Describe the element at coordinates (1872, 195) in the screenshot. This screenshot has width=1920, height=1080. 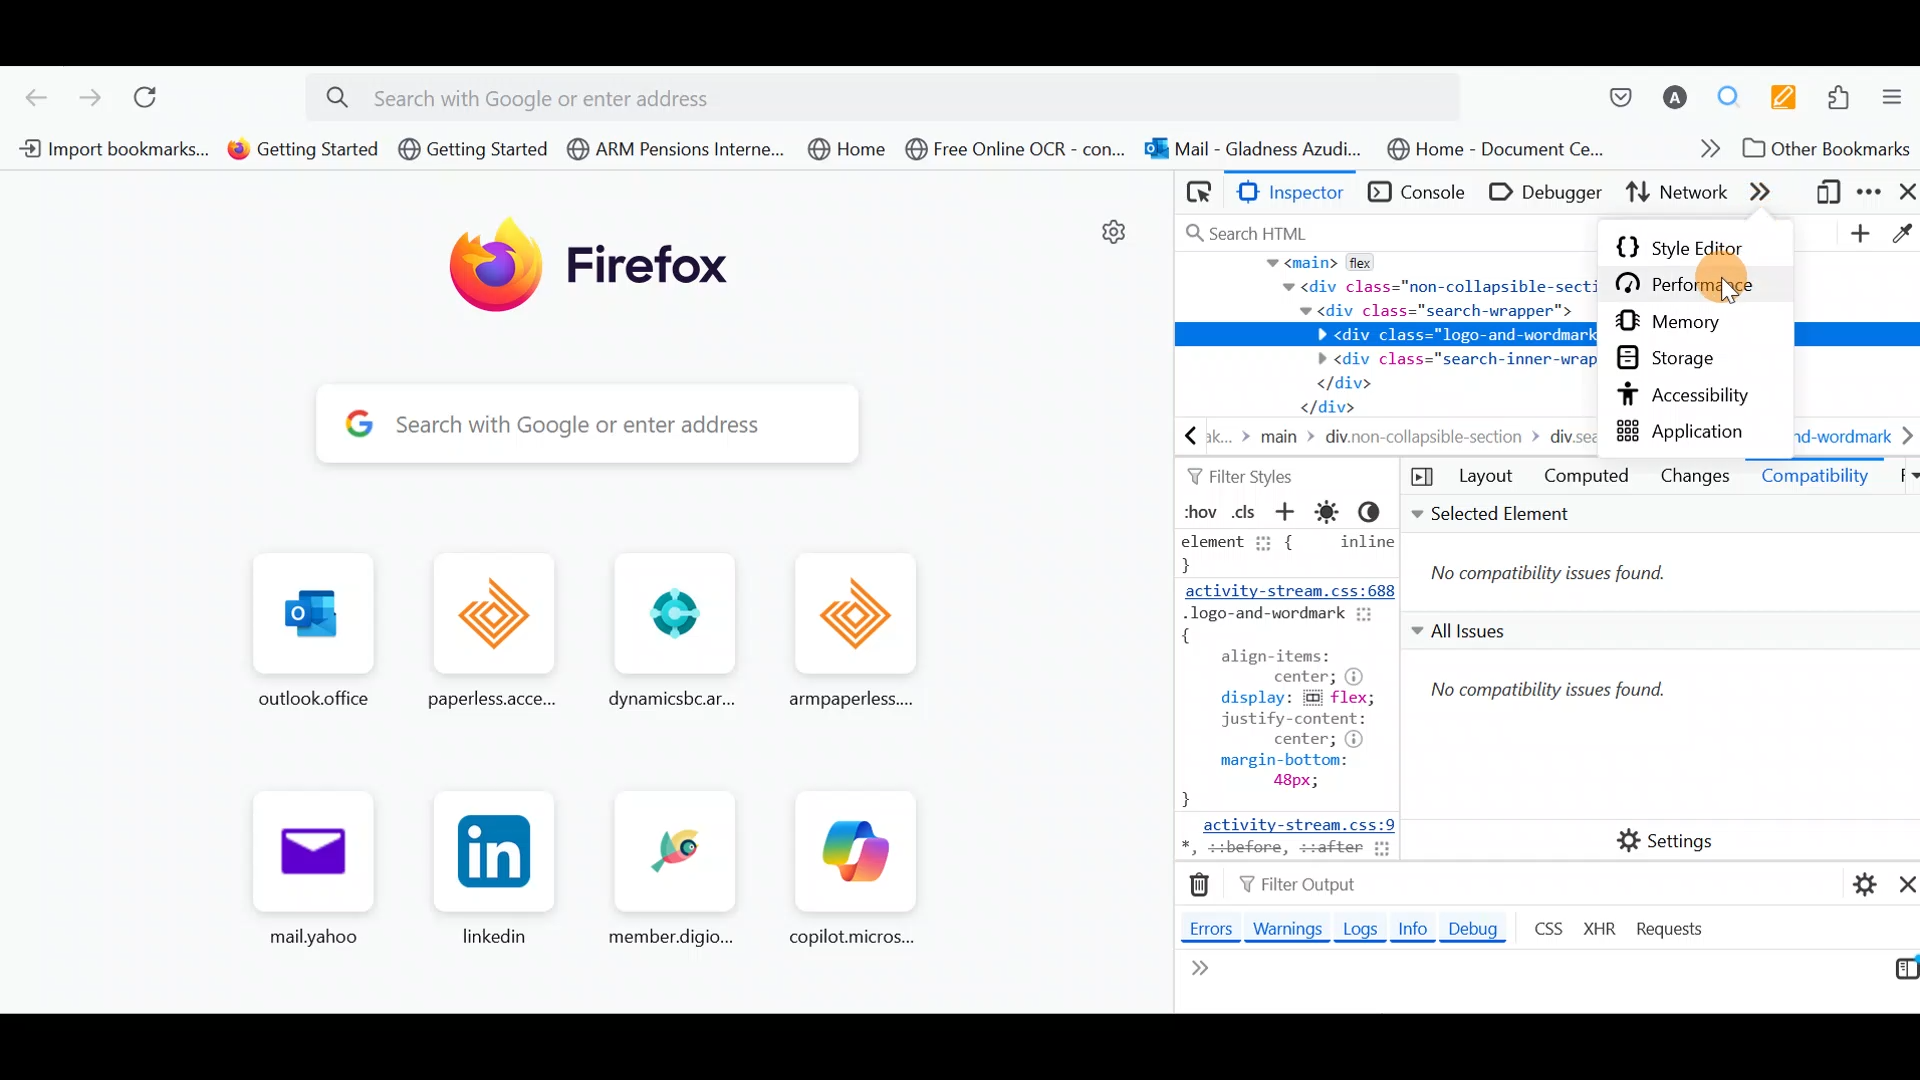
I see `Customize developer tools & get help` at that location.